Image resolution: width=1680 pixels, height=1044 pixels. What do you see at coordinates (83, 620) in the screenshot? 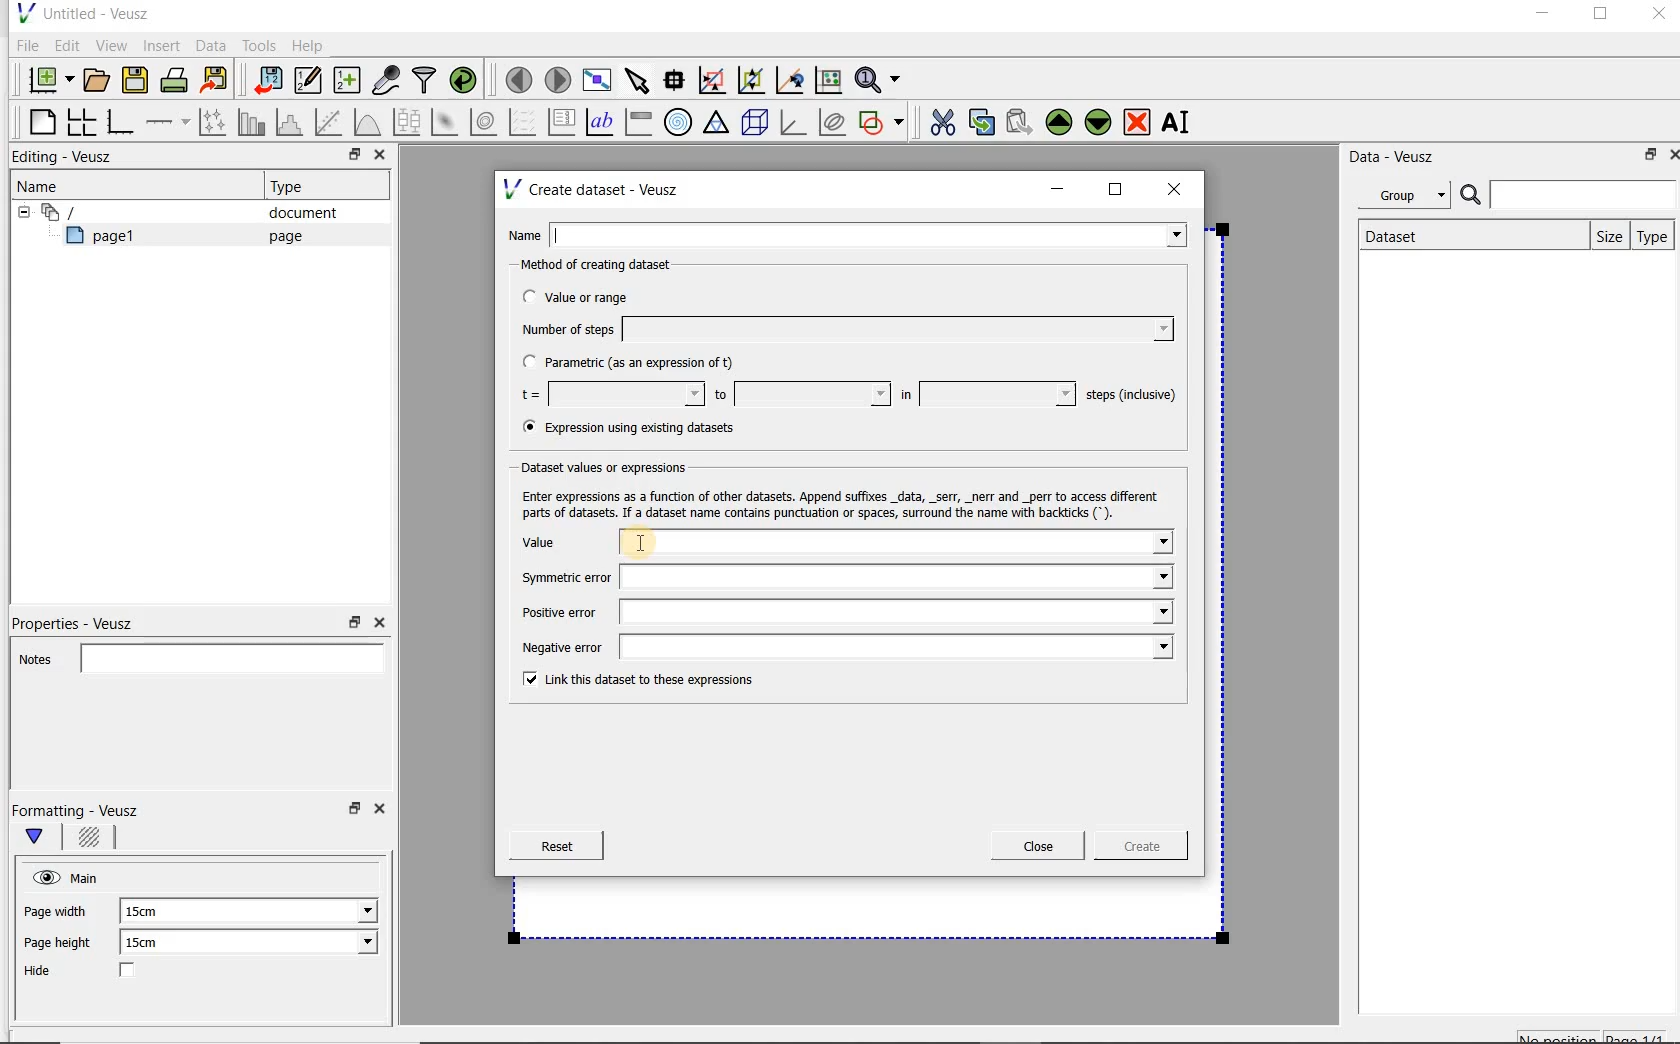
I see `Properties - Veusz` at bounding box center [83, 620].